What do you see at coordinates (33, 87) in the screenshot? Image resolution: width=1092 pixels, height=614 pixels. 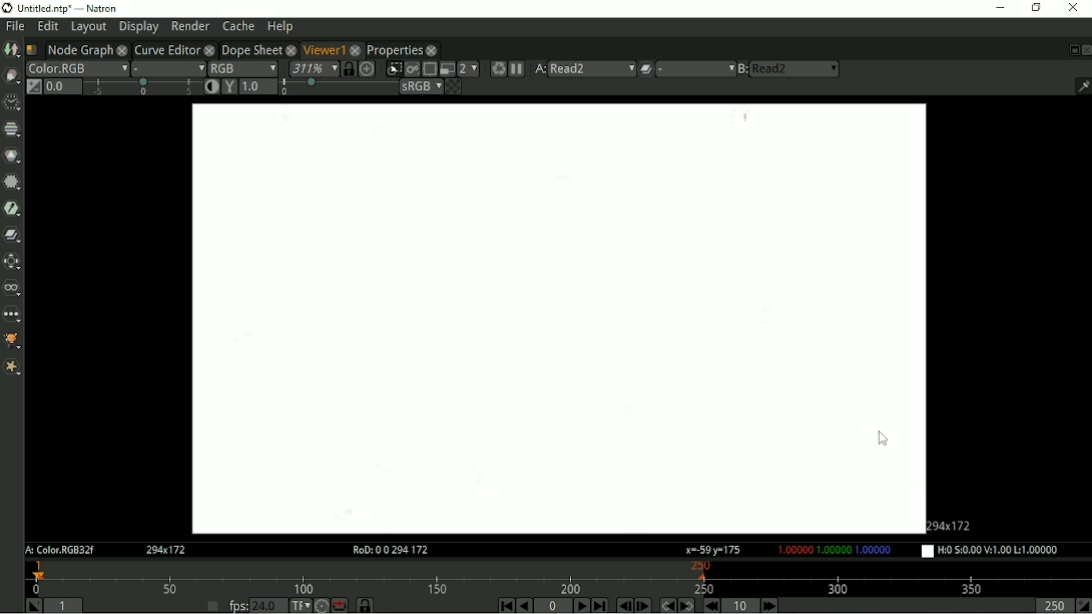 I see `Switch between "neutral" 1.0 gain f-stop and the previous setting` at bounding box center [33, 87].